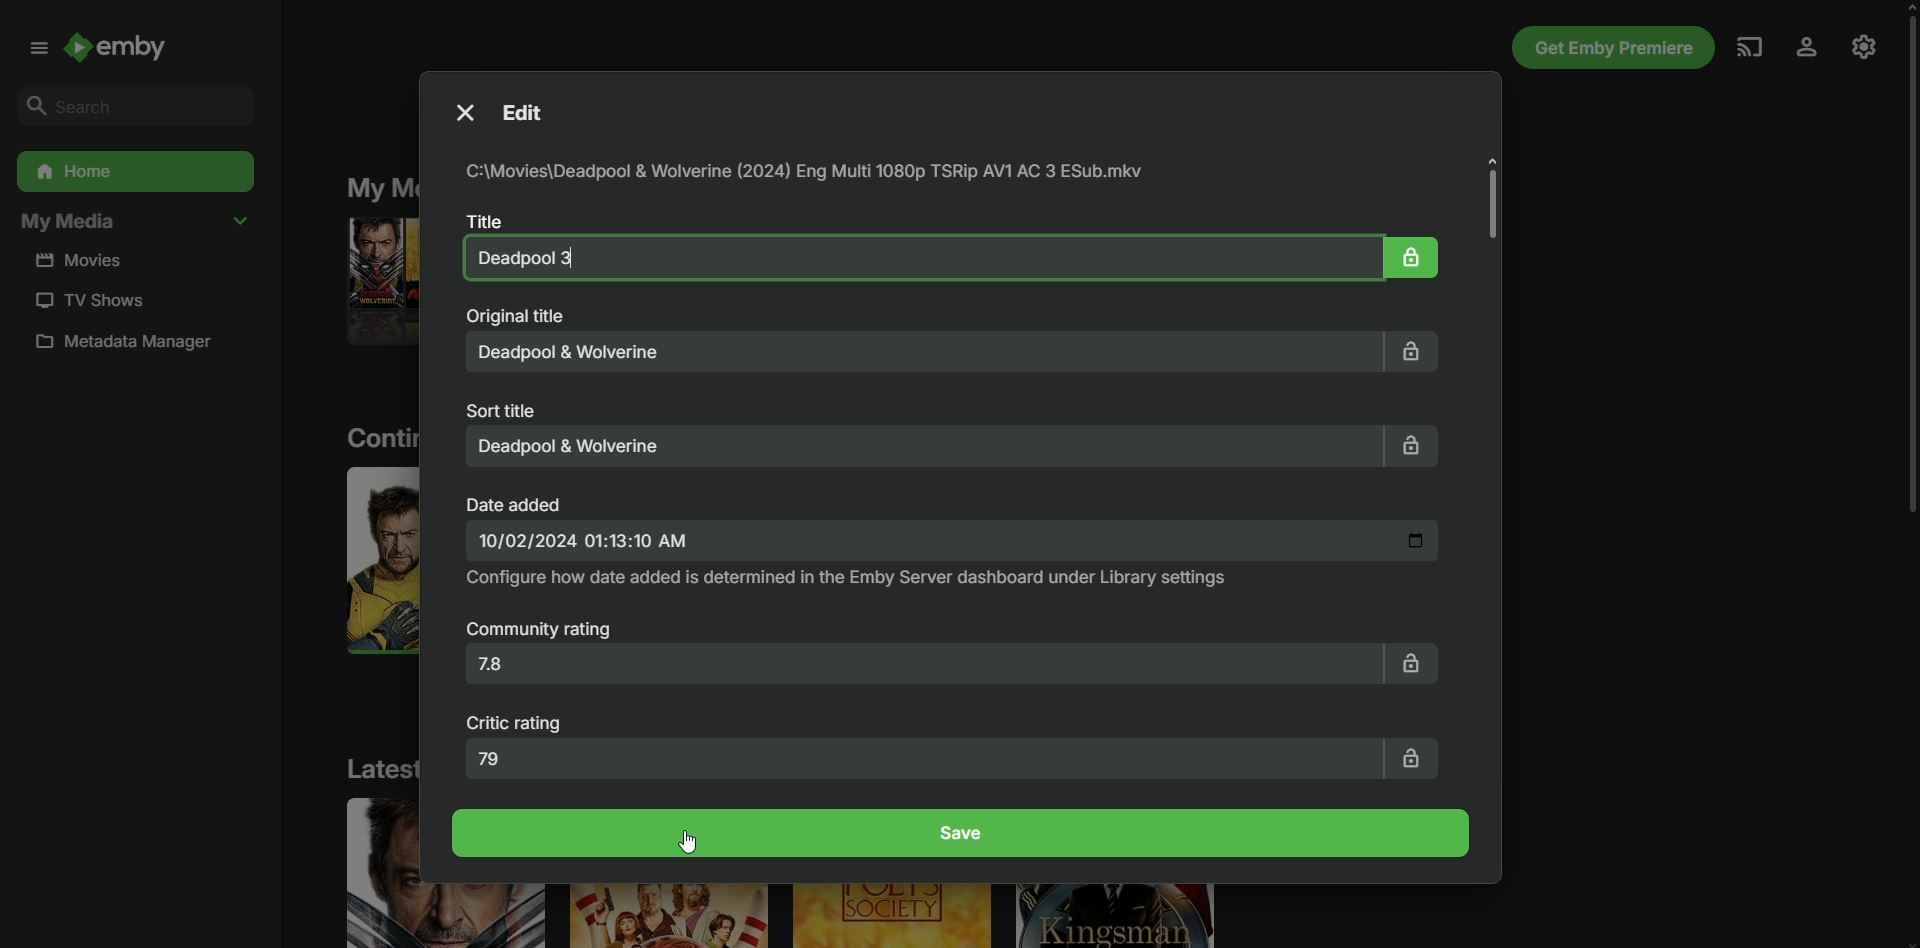 The height and width of the screenshot is (948, 1920). I want to click on Deadpool and Wolverine, so click(920, 445).